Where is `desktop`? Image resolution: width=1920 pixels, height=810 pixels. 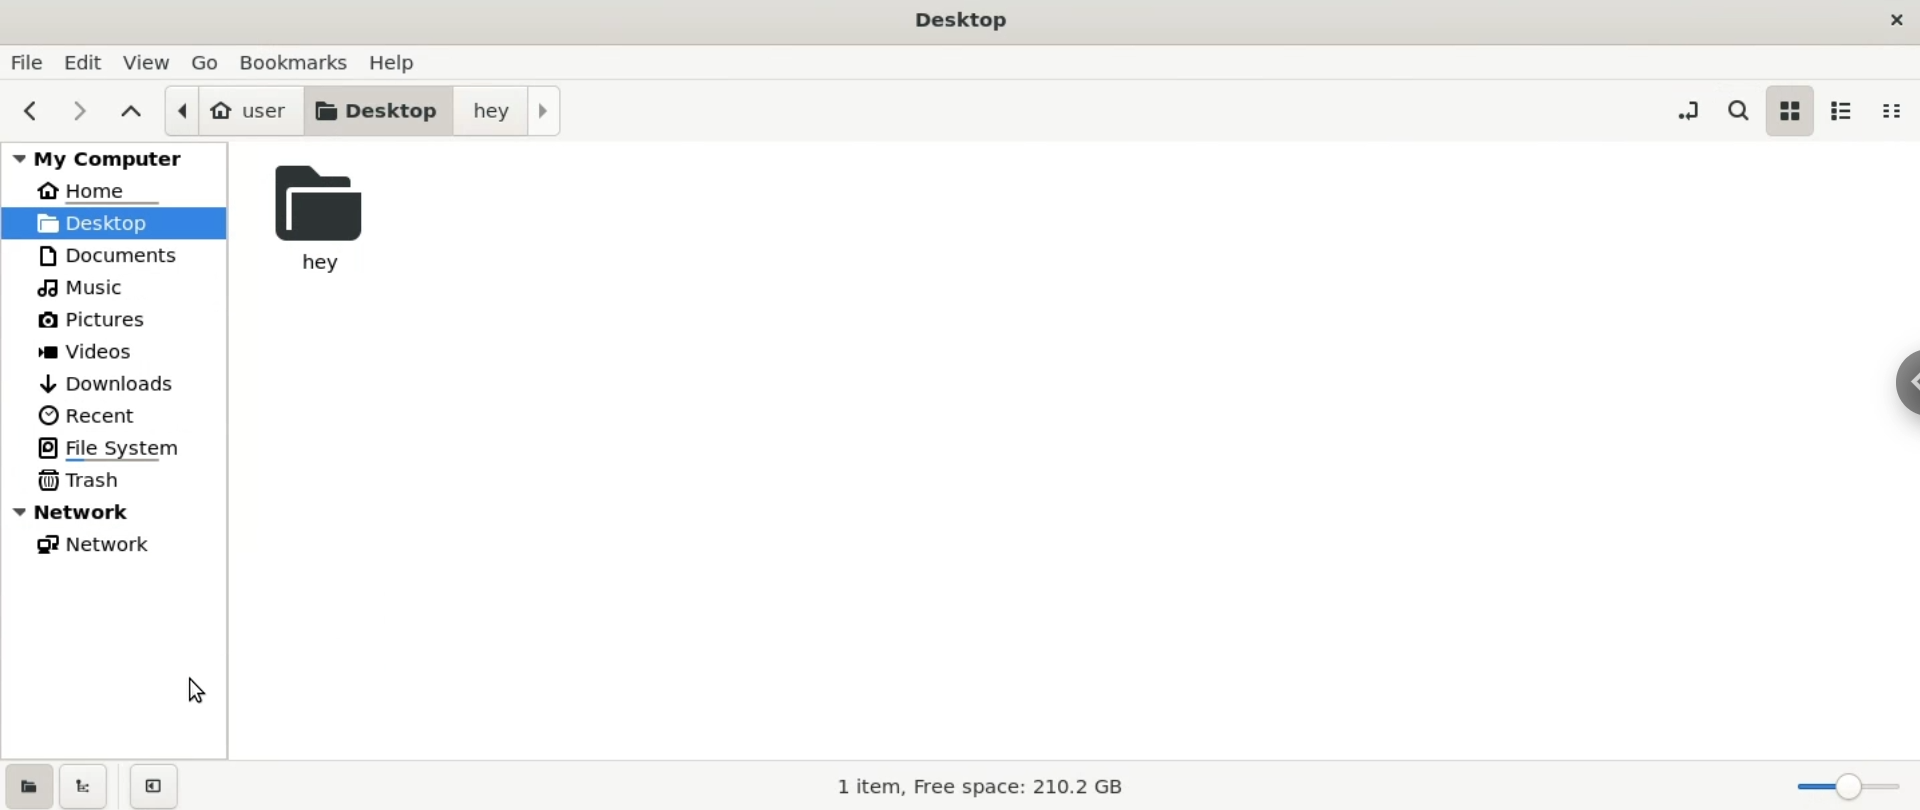 desktop is located at coordinates (115, 223).